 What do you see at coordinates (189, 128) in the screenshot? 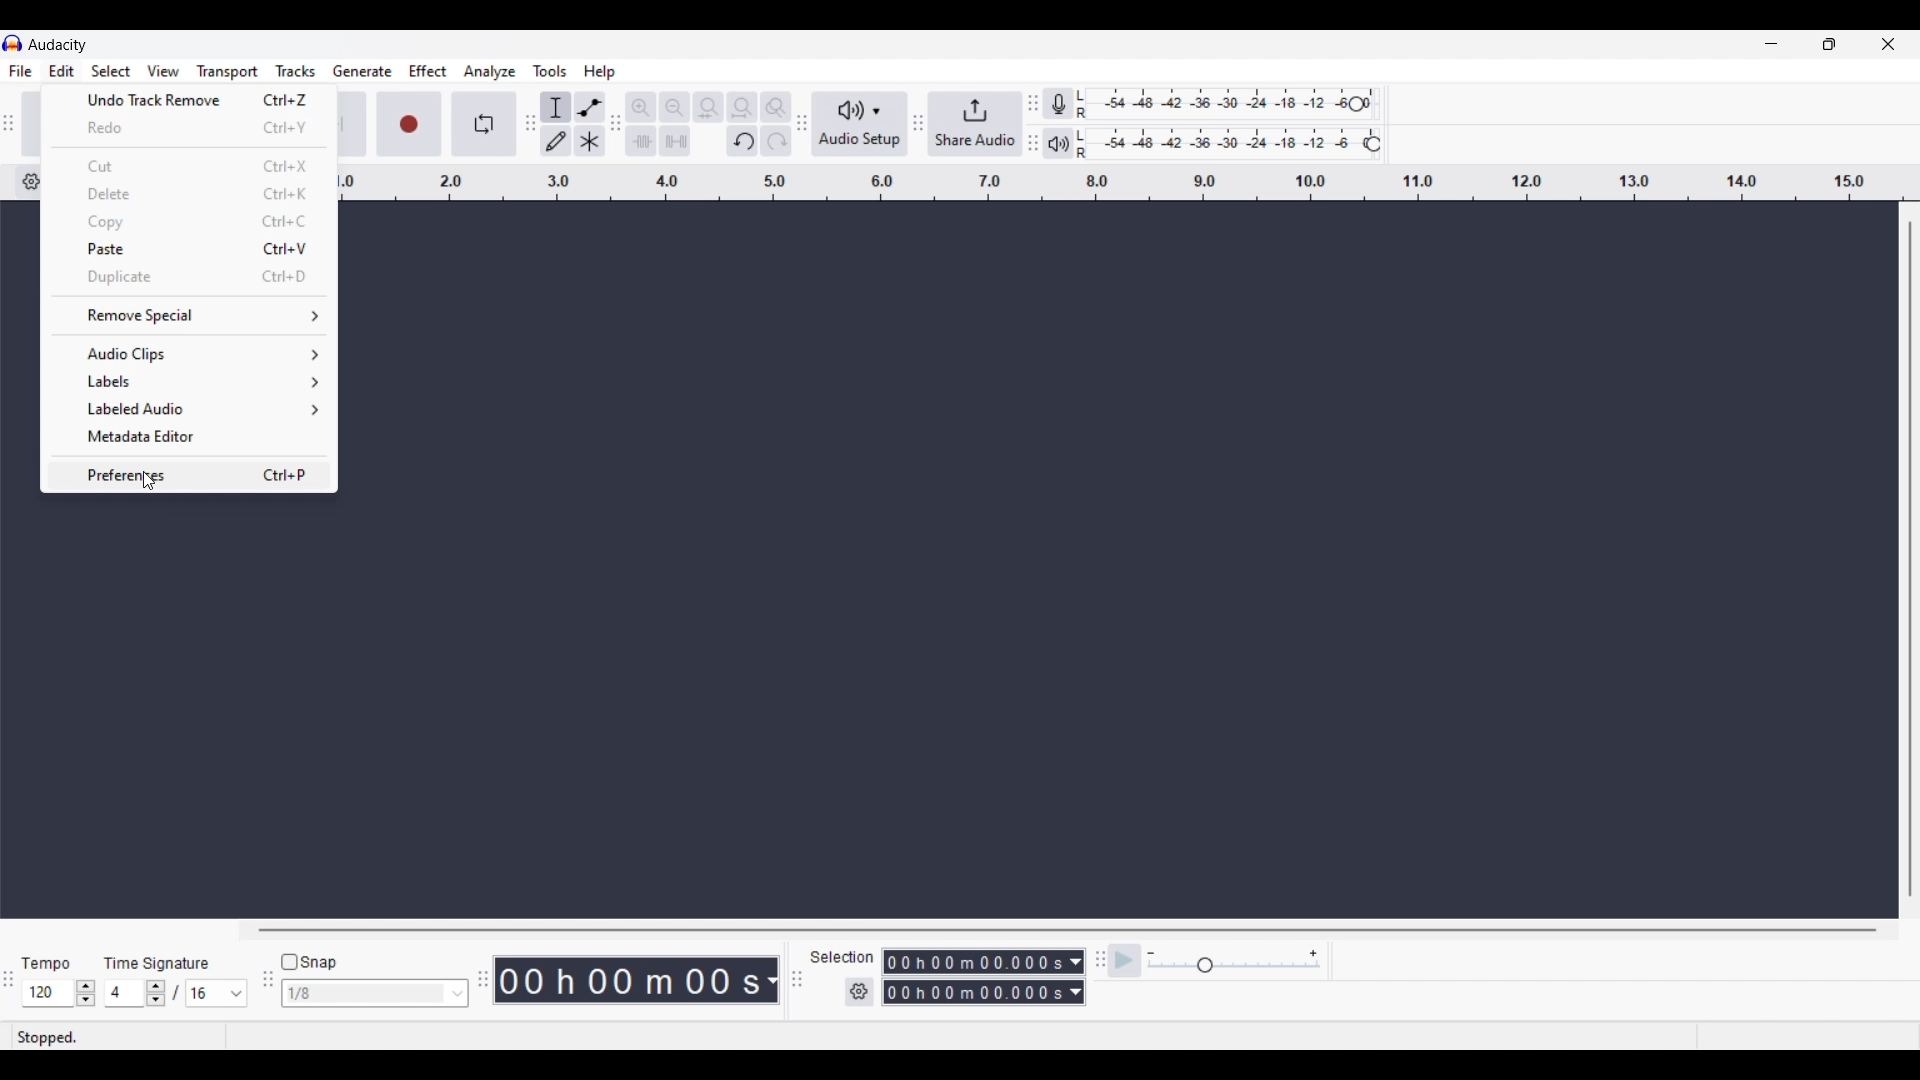
I see `Redo` at bounding box center [189, 128].